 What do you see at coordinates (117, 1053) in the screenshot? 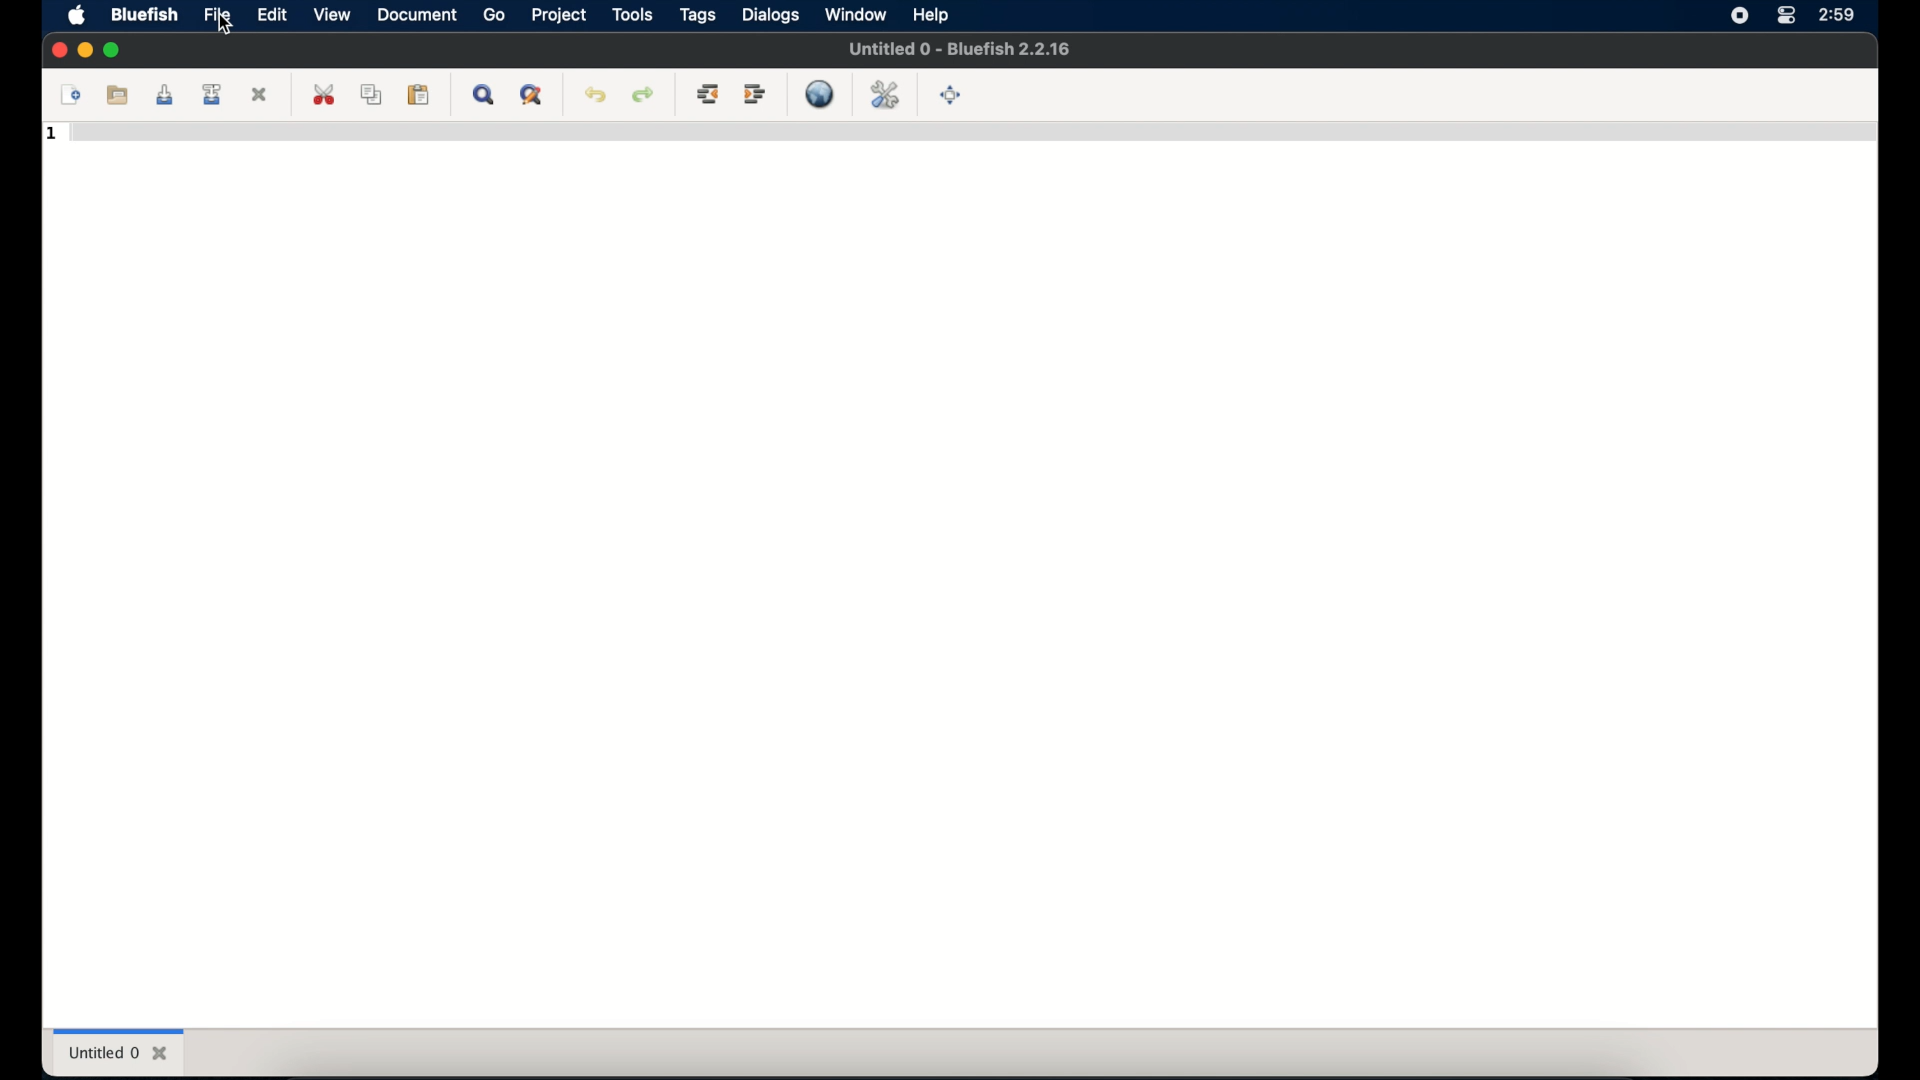
I see `untitled 0` at bounding box center [117, 1053].